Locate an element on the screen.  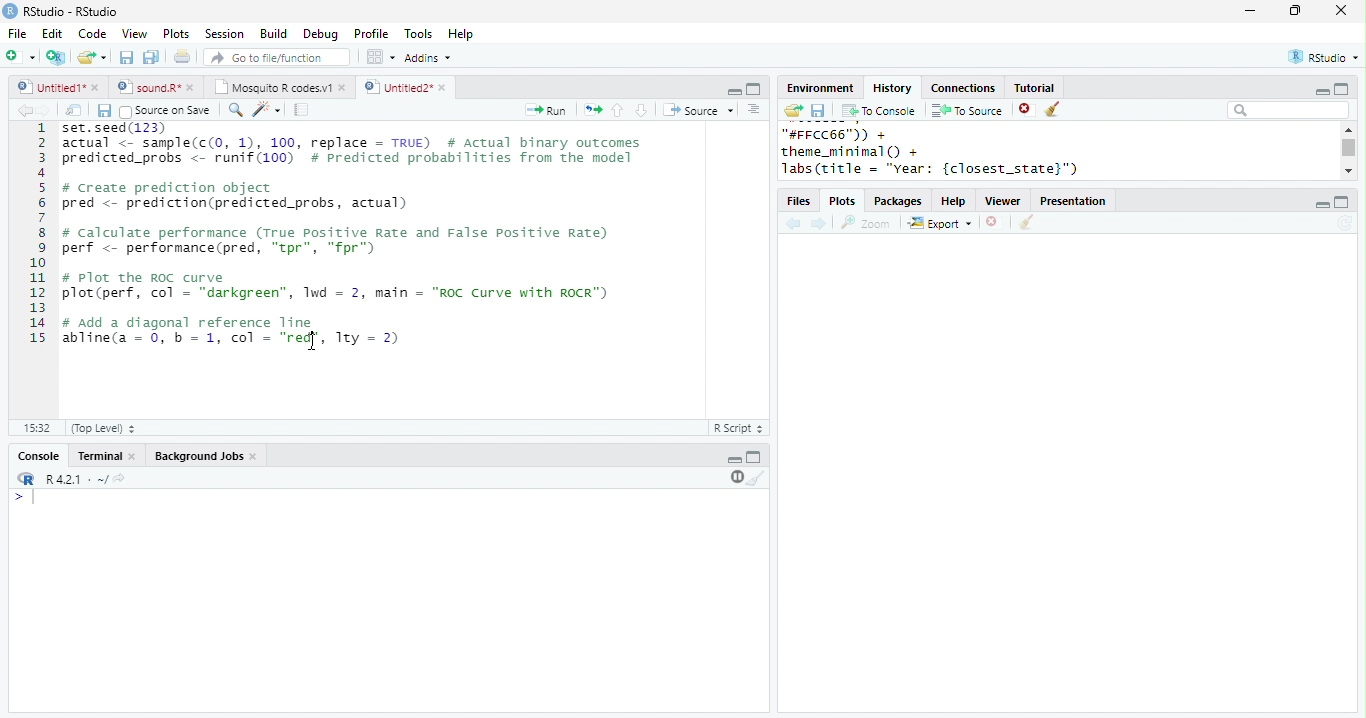
close file is located at coordinates (1027, 110).